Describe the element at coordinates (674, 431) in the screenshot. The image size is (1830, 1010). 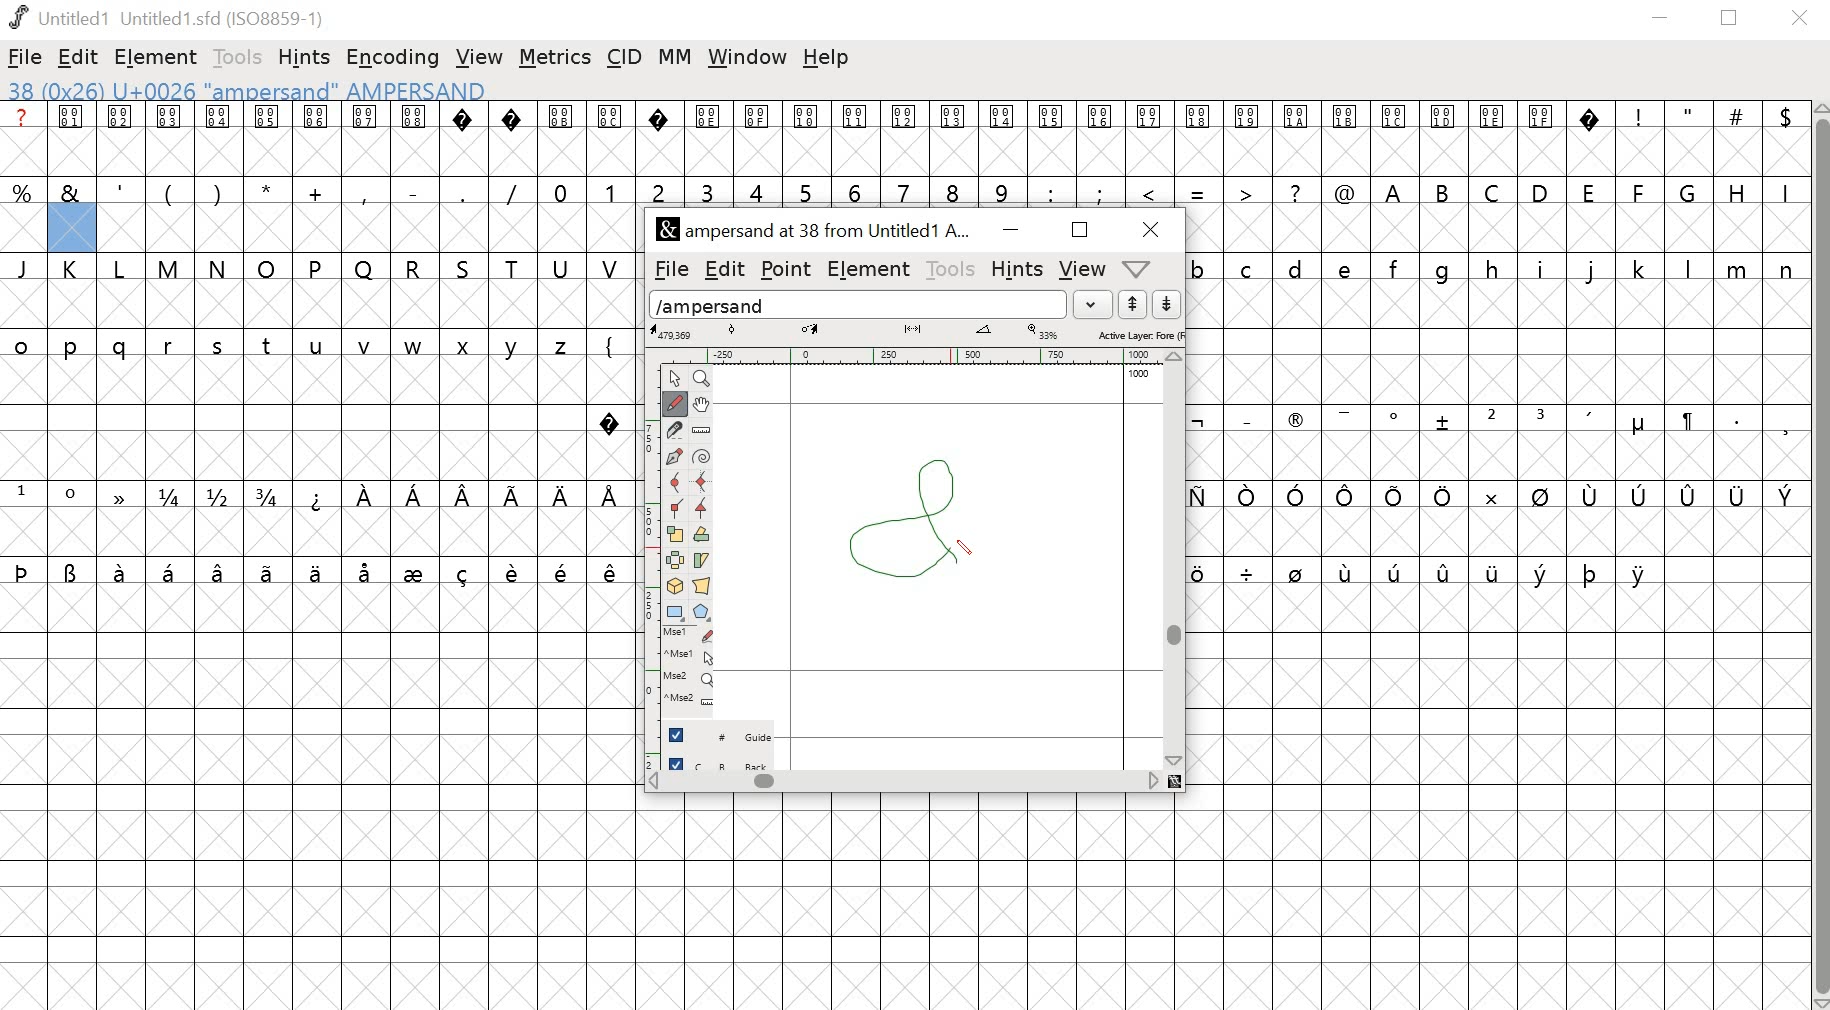
I see `cut splines in two` at that location.